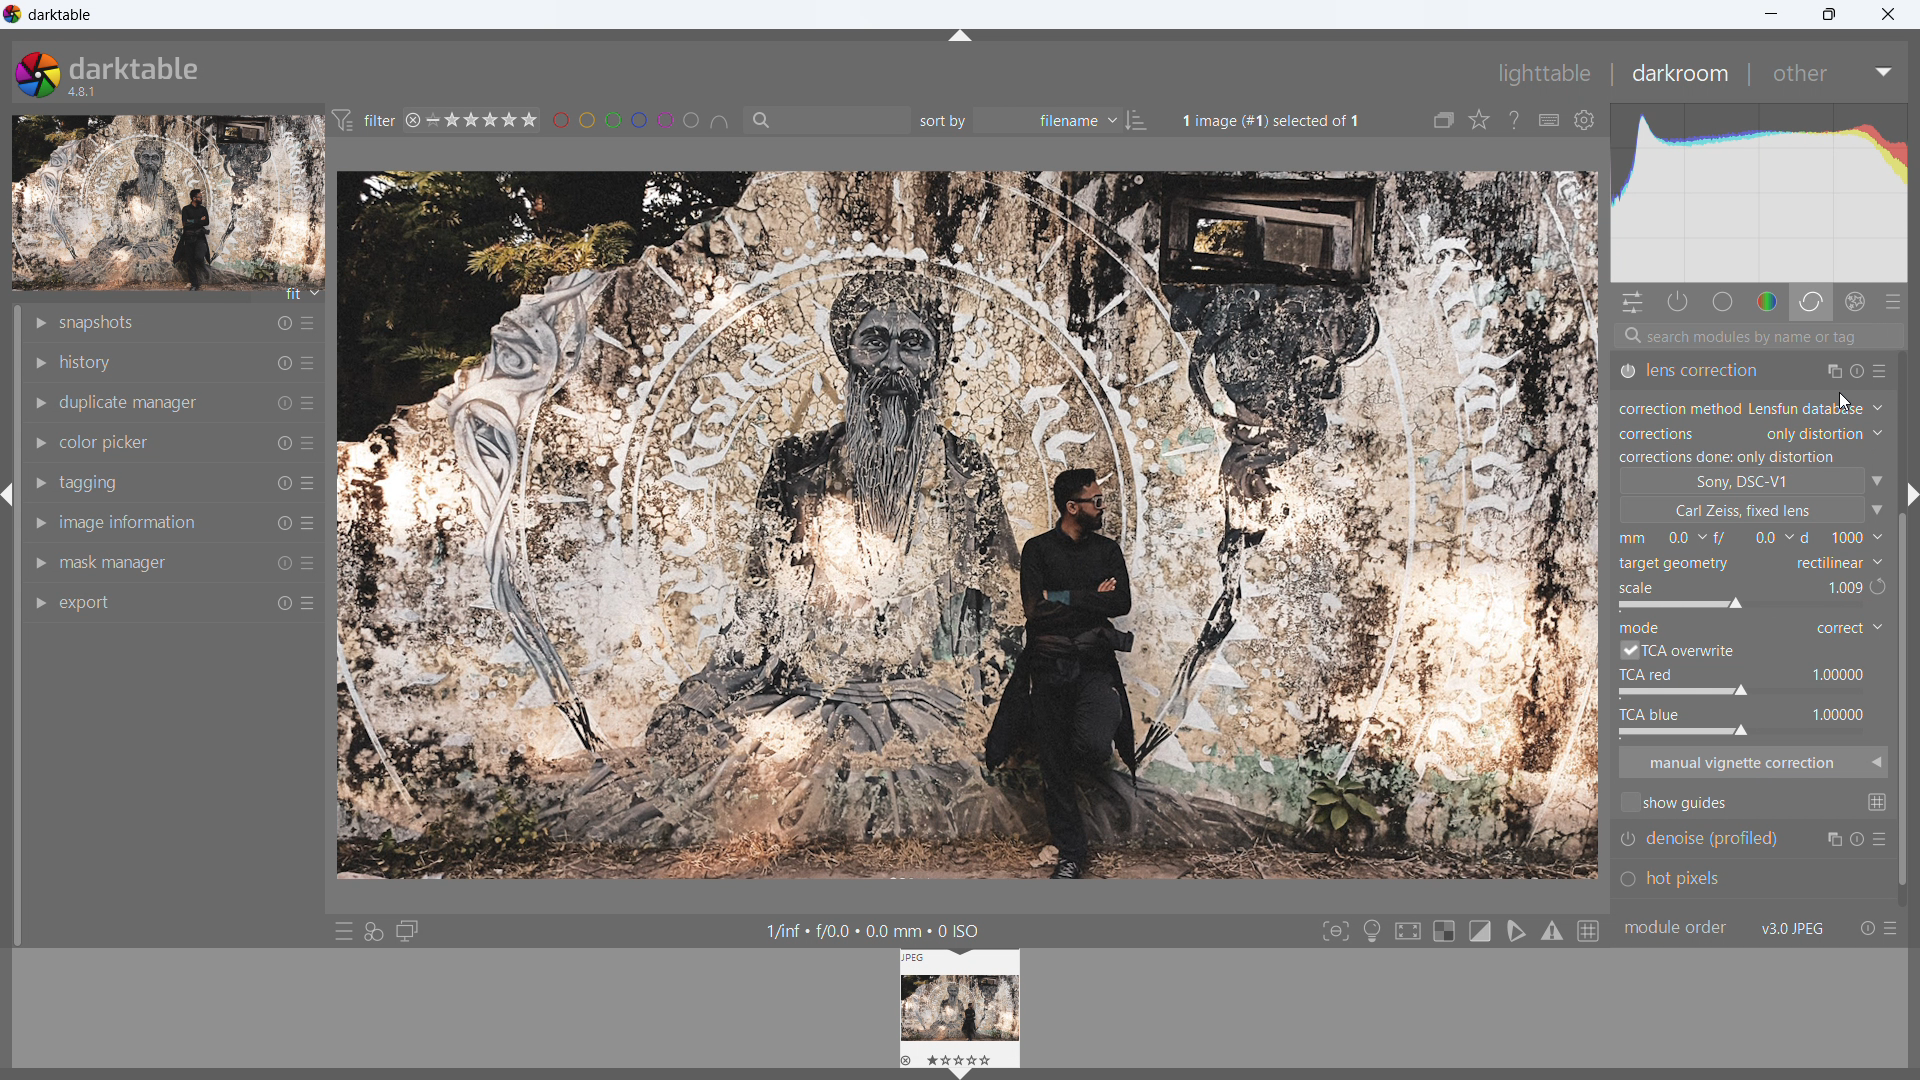  I want to click on show module, so click(44, 522).